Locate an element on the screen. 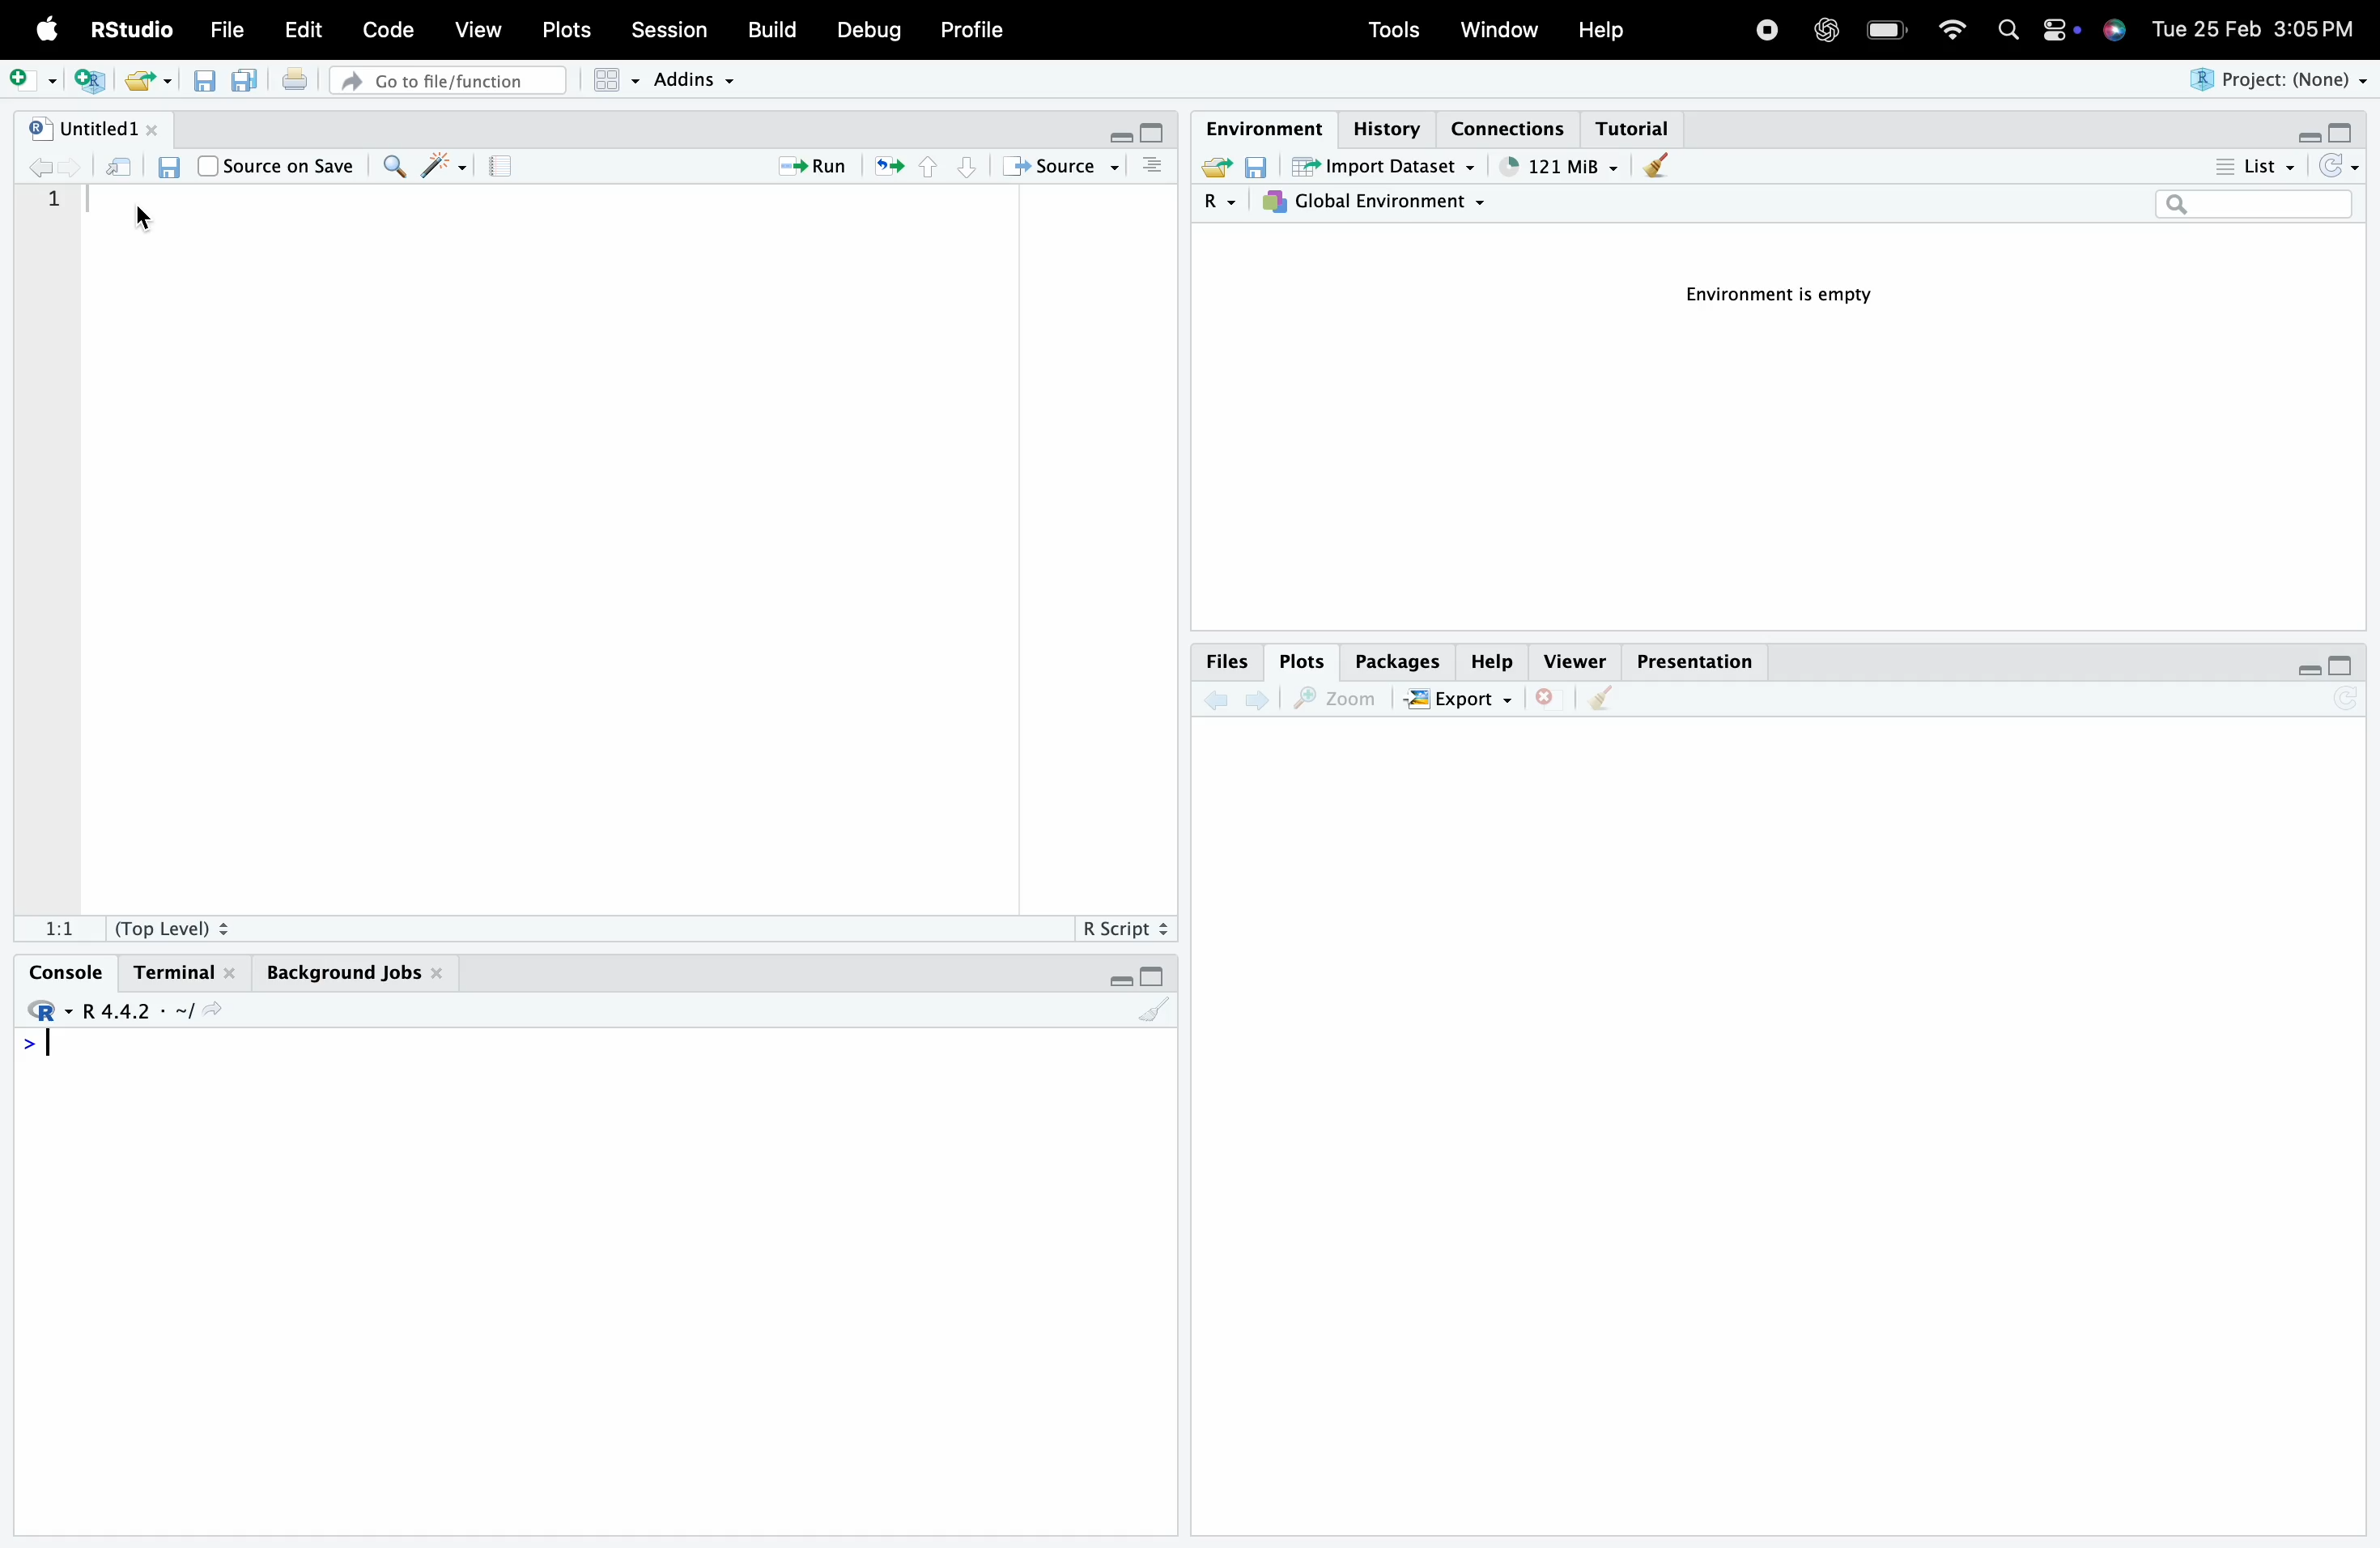   Go back to the previous source location (Ctrl + F9) is located at coordinates (1214, 699).